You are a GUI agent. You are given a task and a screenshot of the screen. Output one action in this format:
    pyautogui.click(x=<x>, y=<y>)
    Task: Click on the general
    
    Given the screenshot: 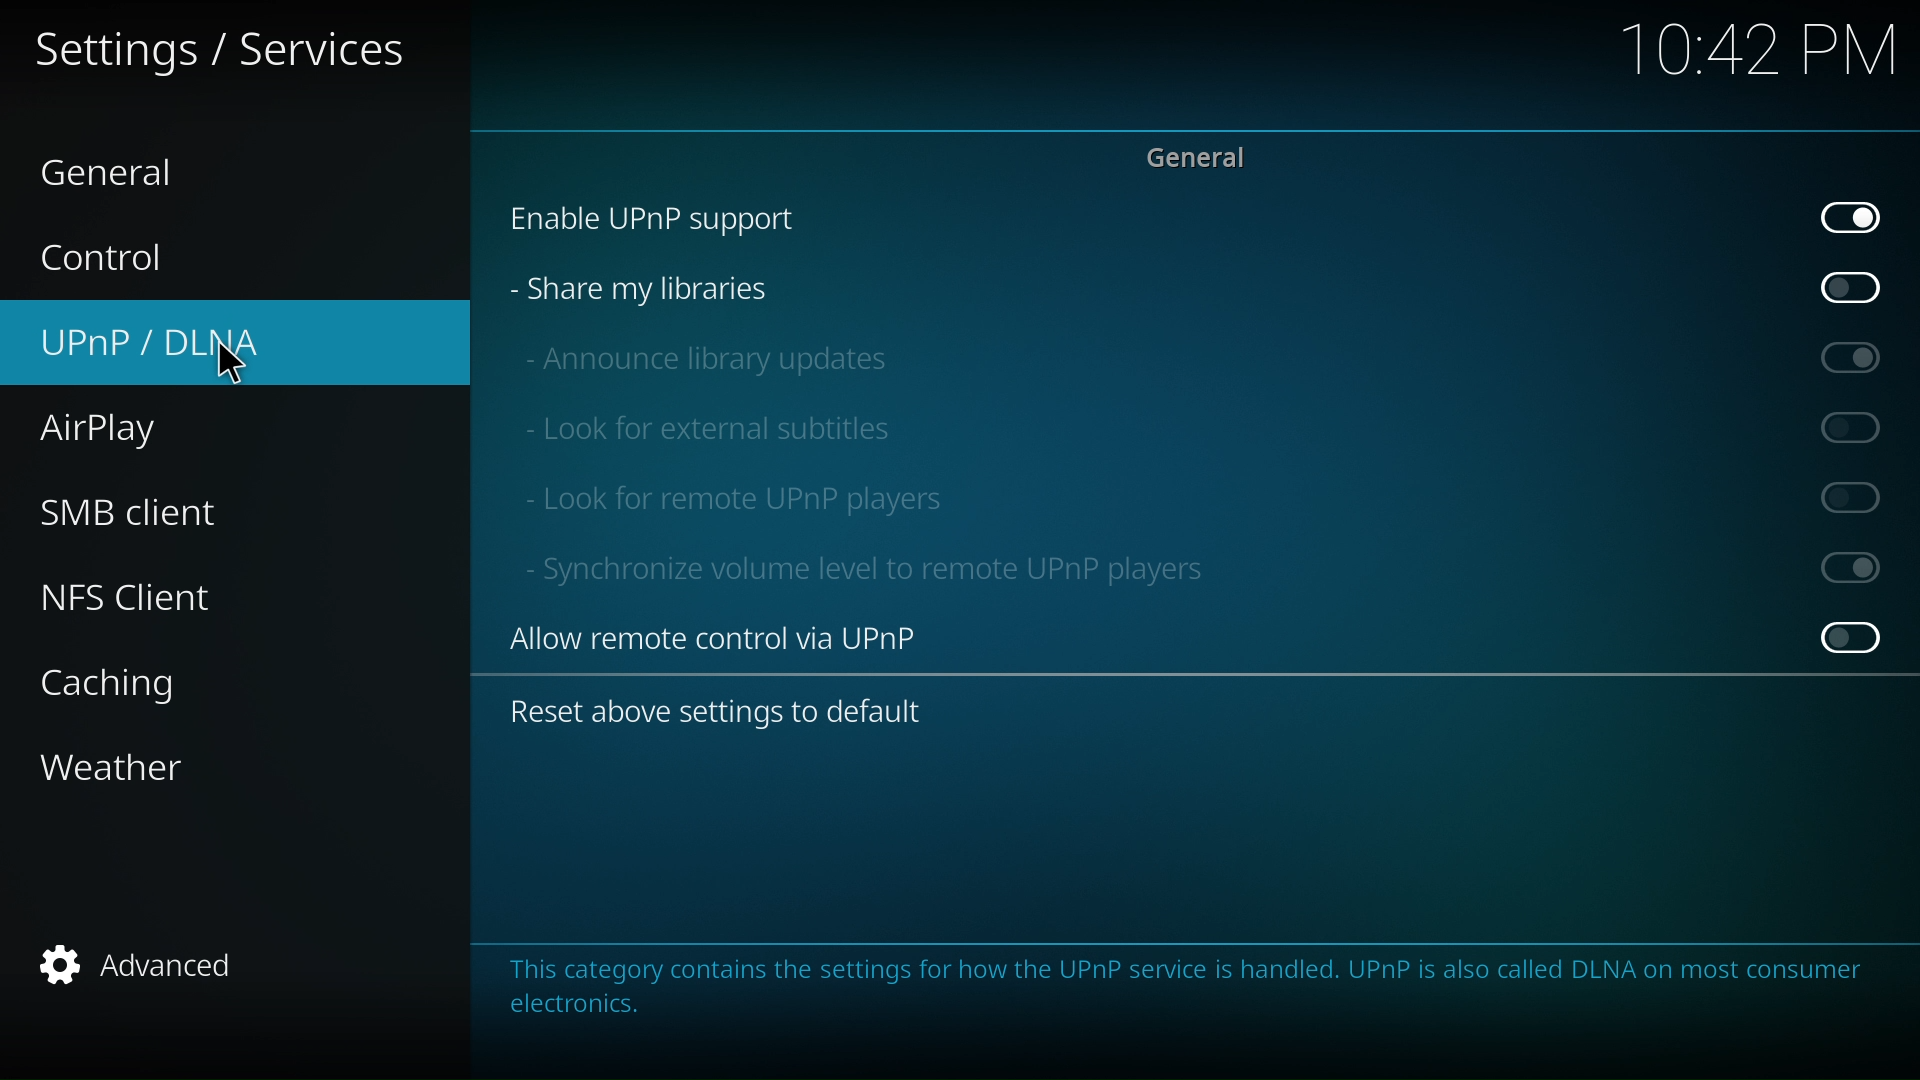 What is the action you would take?
    pyautogui.click(x=1196, y=156)
    